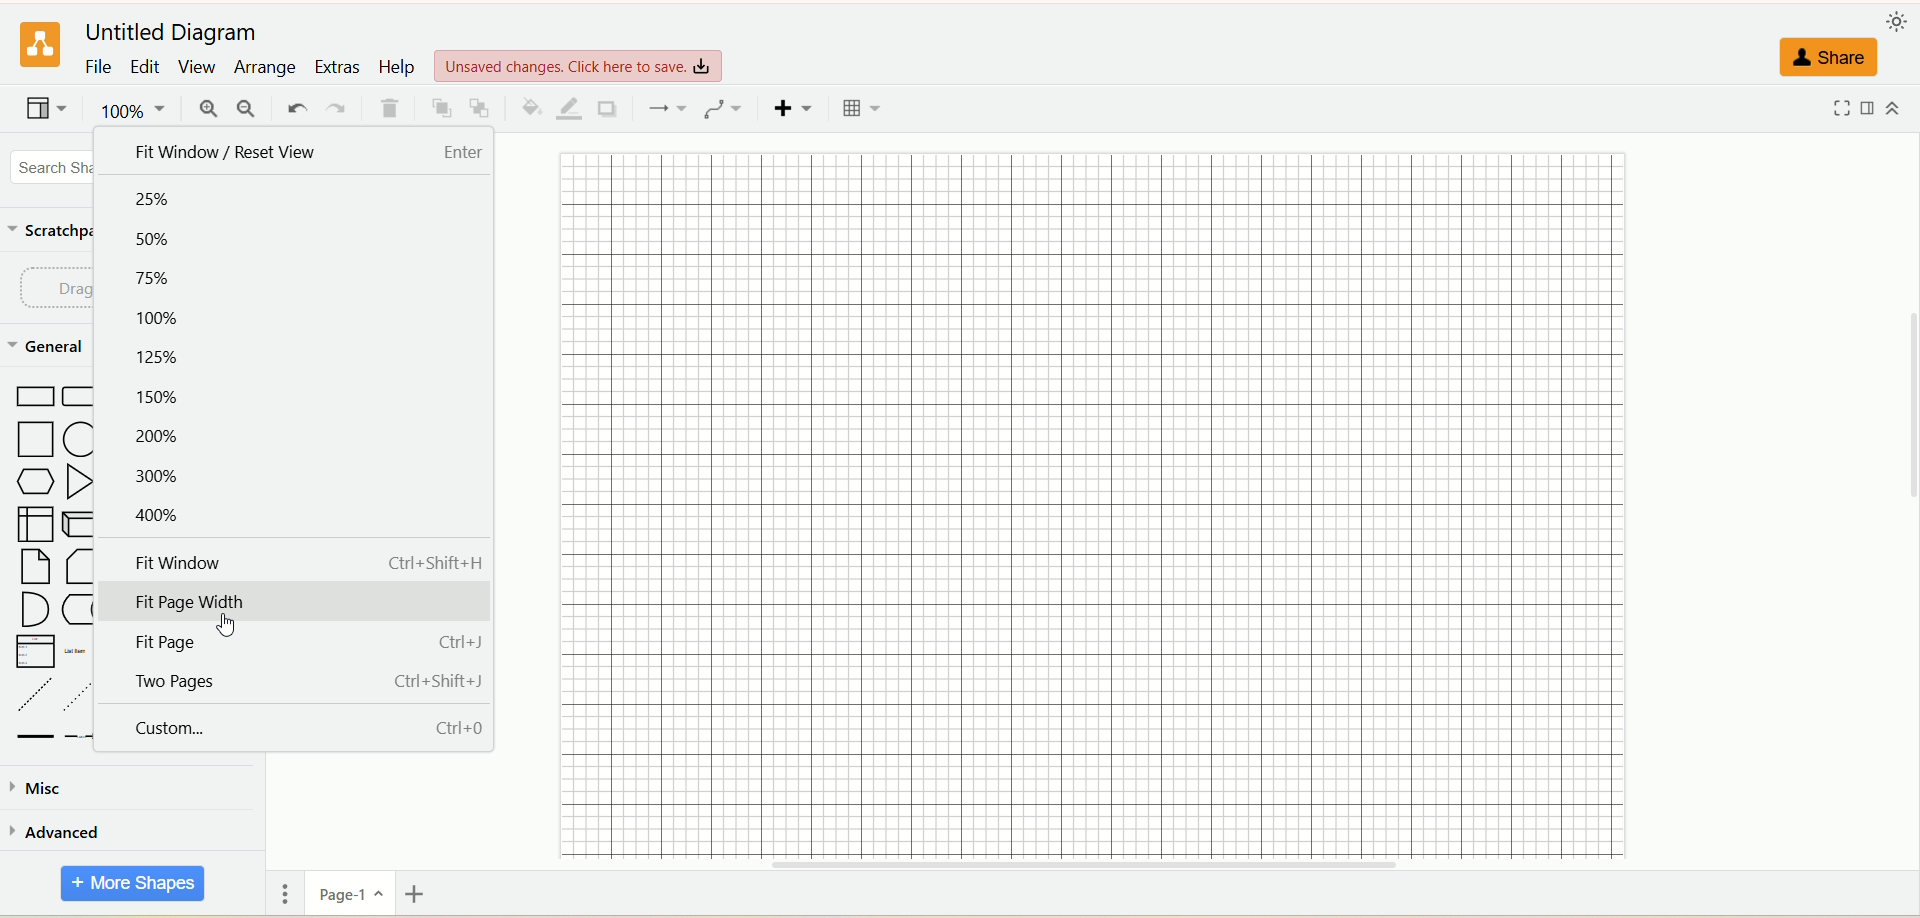 This screenshot has height=918, width=1920. What do you see at coordinates (418, 893) in the screenshot?
I see `insert pages` at bounding box center [418, 893].